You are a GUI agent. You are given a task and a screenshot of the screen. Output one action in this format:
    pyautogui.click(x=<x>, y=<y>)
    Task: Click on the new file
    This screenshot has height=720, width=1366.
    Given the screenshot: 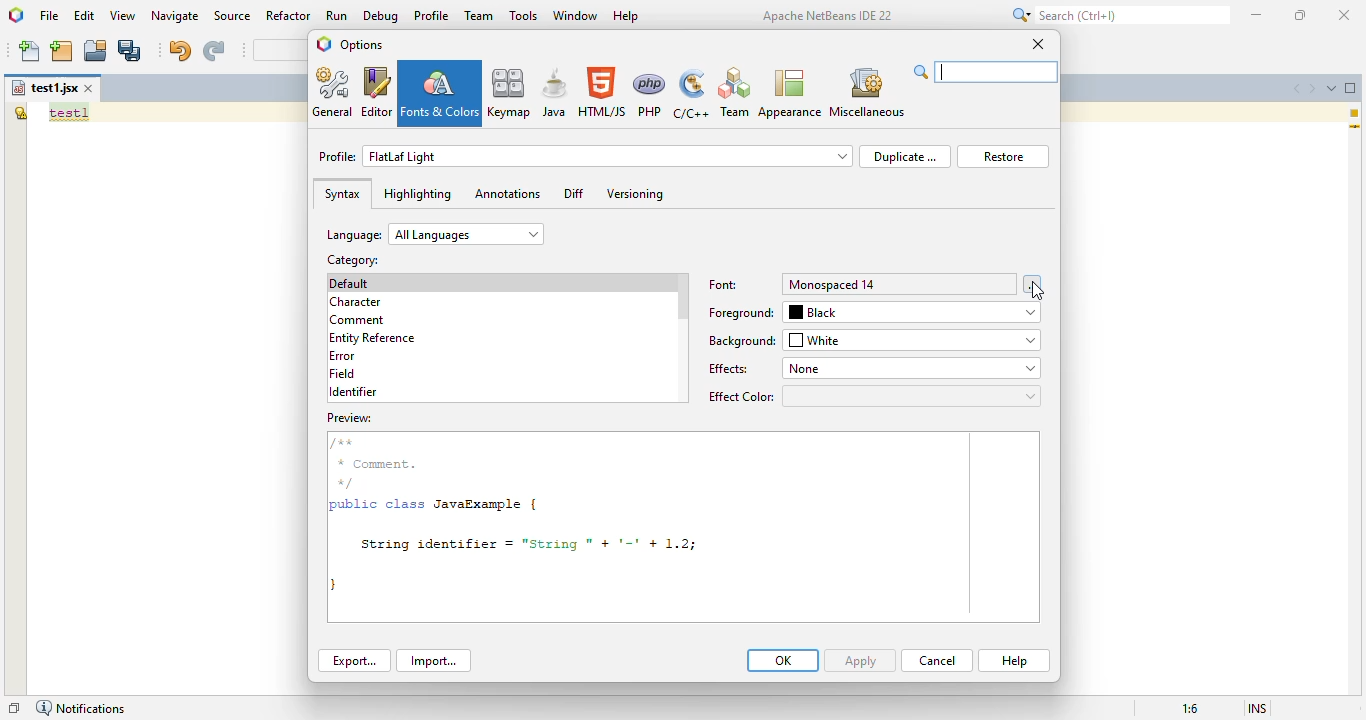 What is the action you would take?
    pyautogui.click(x=31, y=51)
    